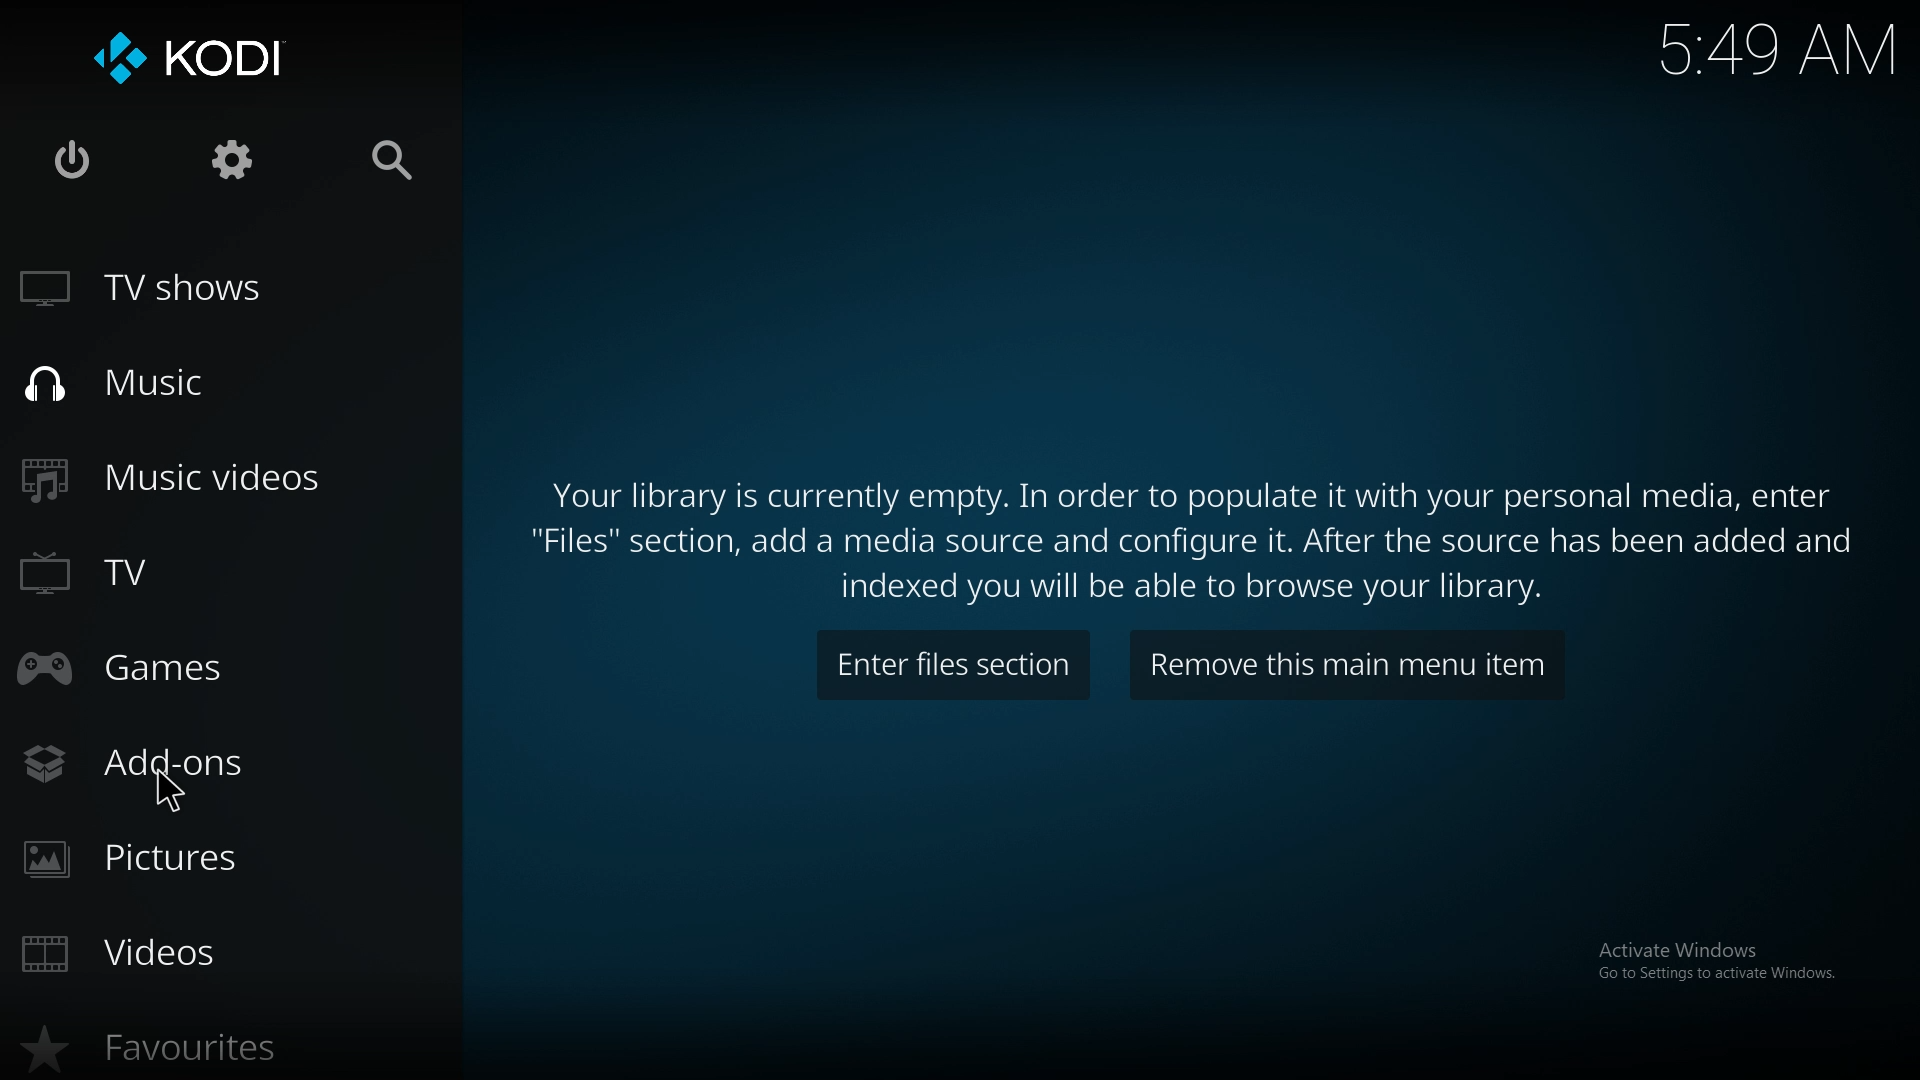 This screenshot has height=1080, width=1920. What do you see at coordinates (194, 60) in the screenshot?
I see `kodi` at bounding box center [194, 60].